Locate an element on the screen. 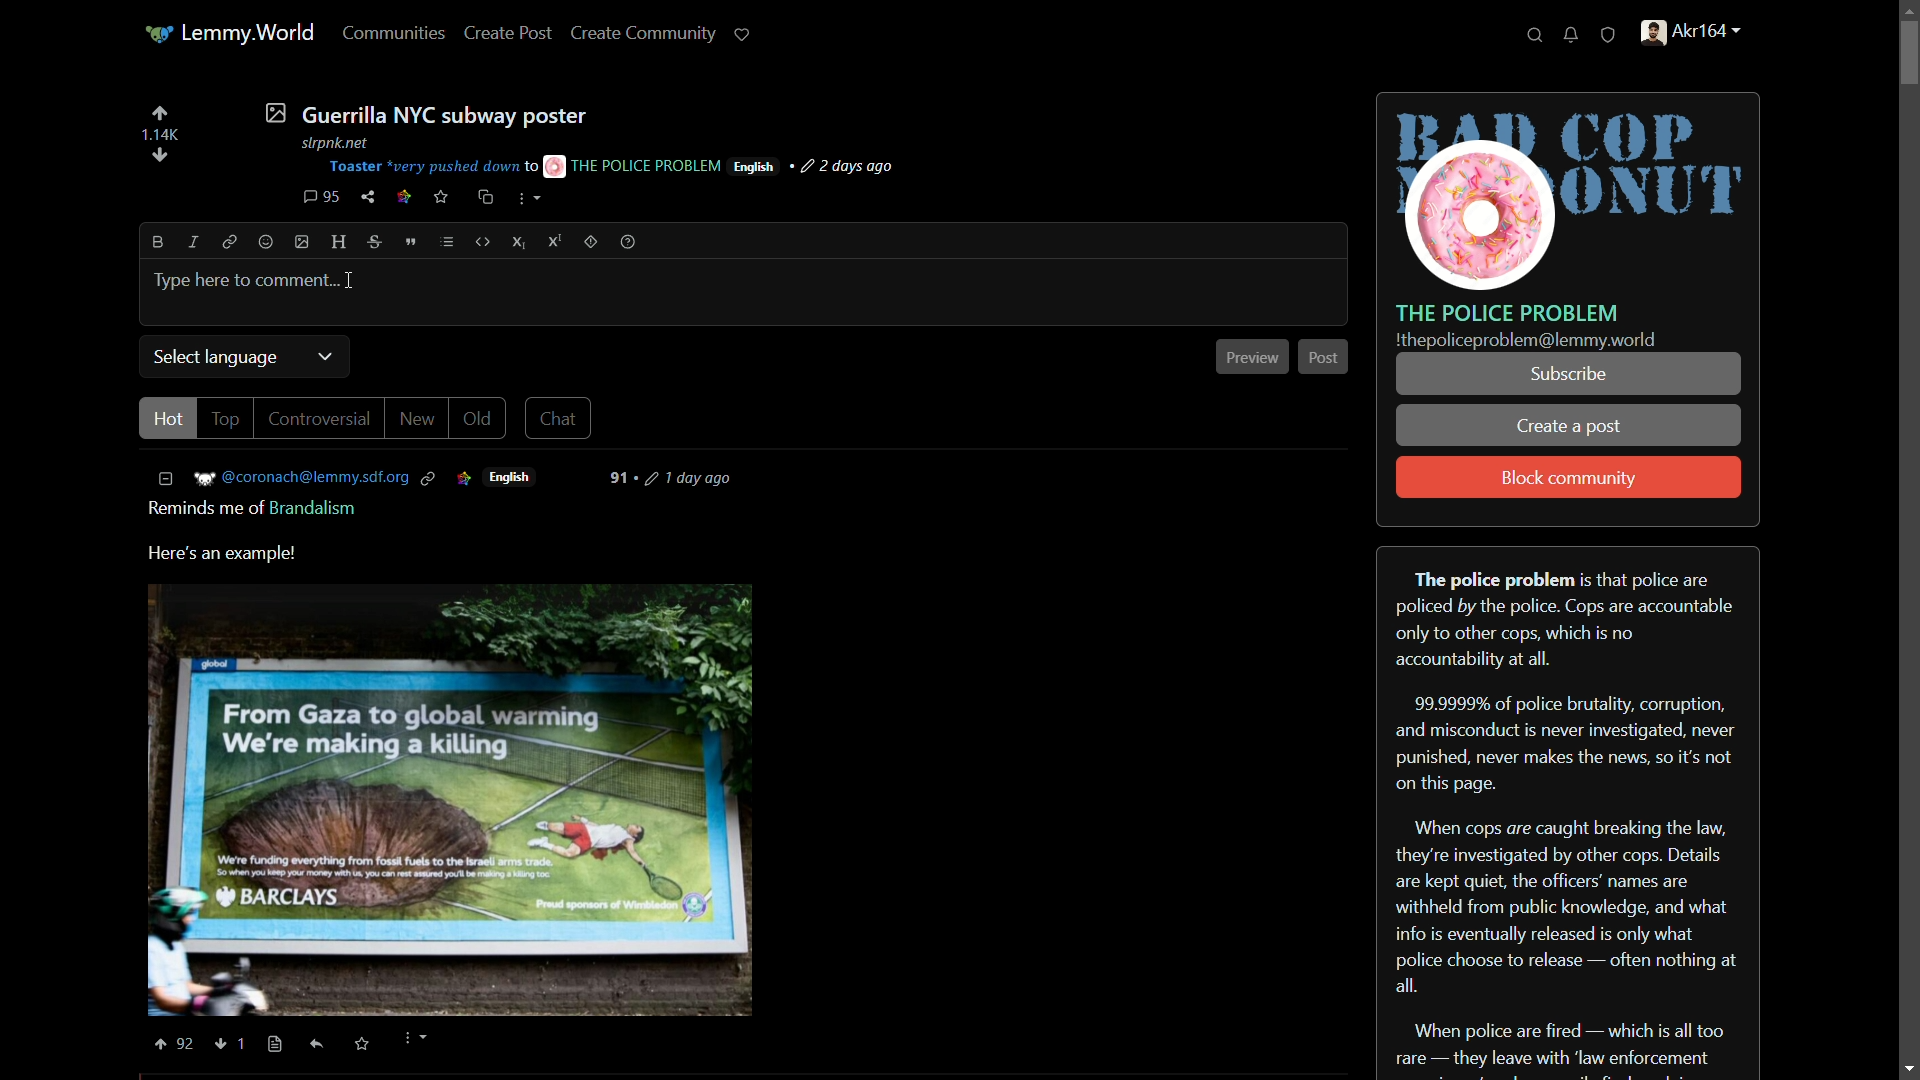 The height and width of the screenshot is (1080, 1920). text is located at coordinates (256, 511).